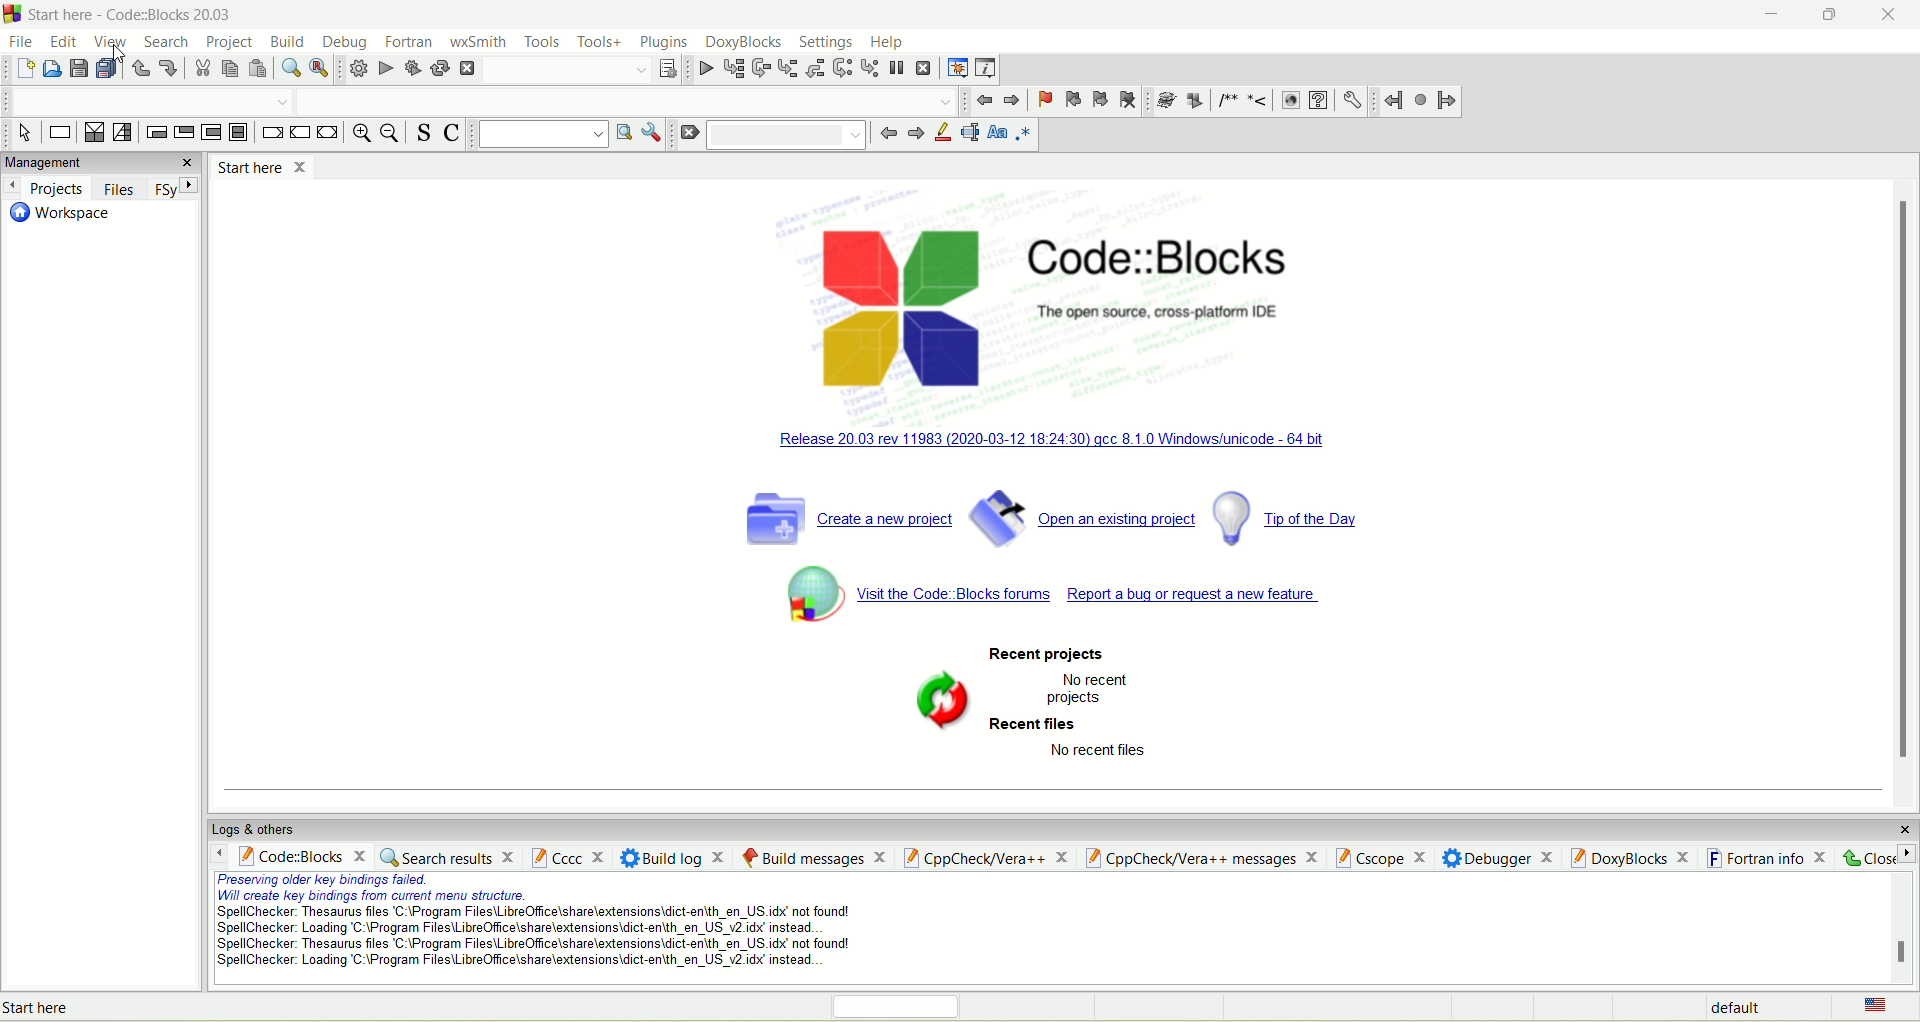 The width and height of the screenshot is (1920, 1022). What do you see at coordinates (451, 857) in the screenshot?
I see `search results` at bounding box center [451, 857].